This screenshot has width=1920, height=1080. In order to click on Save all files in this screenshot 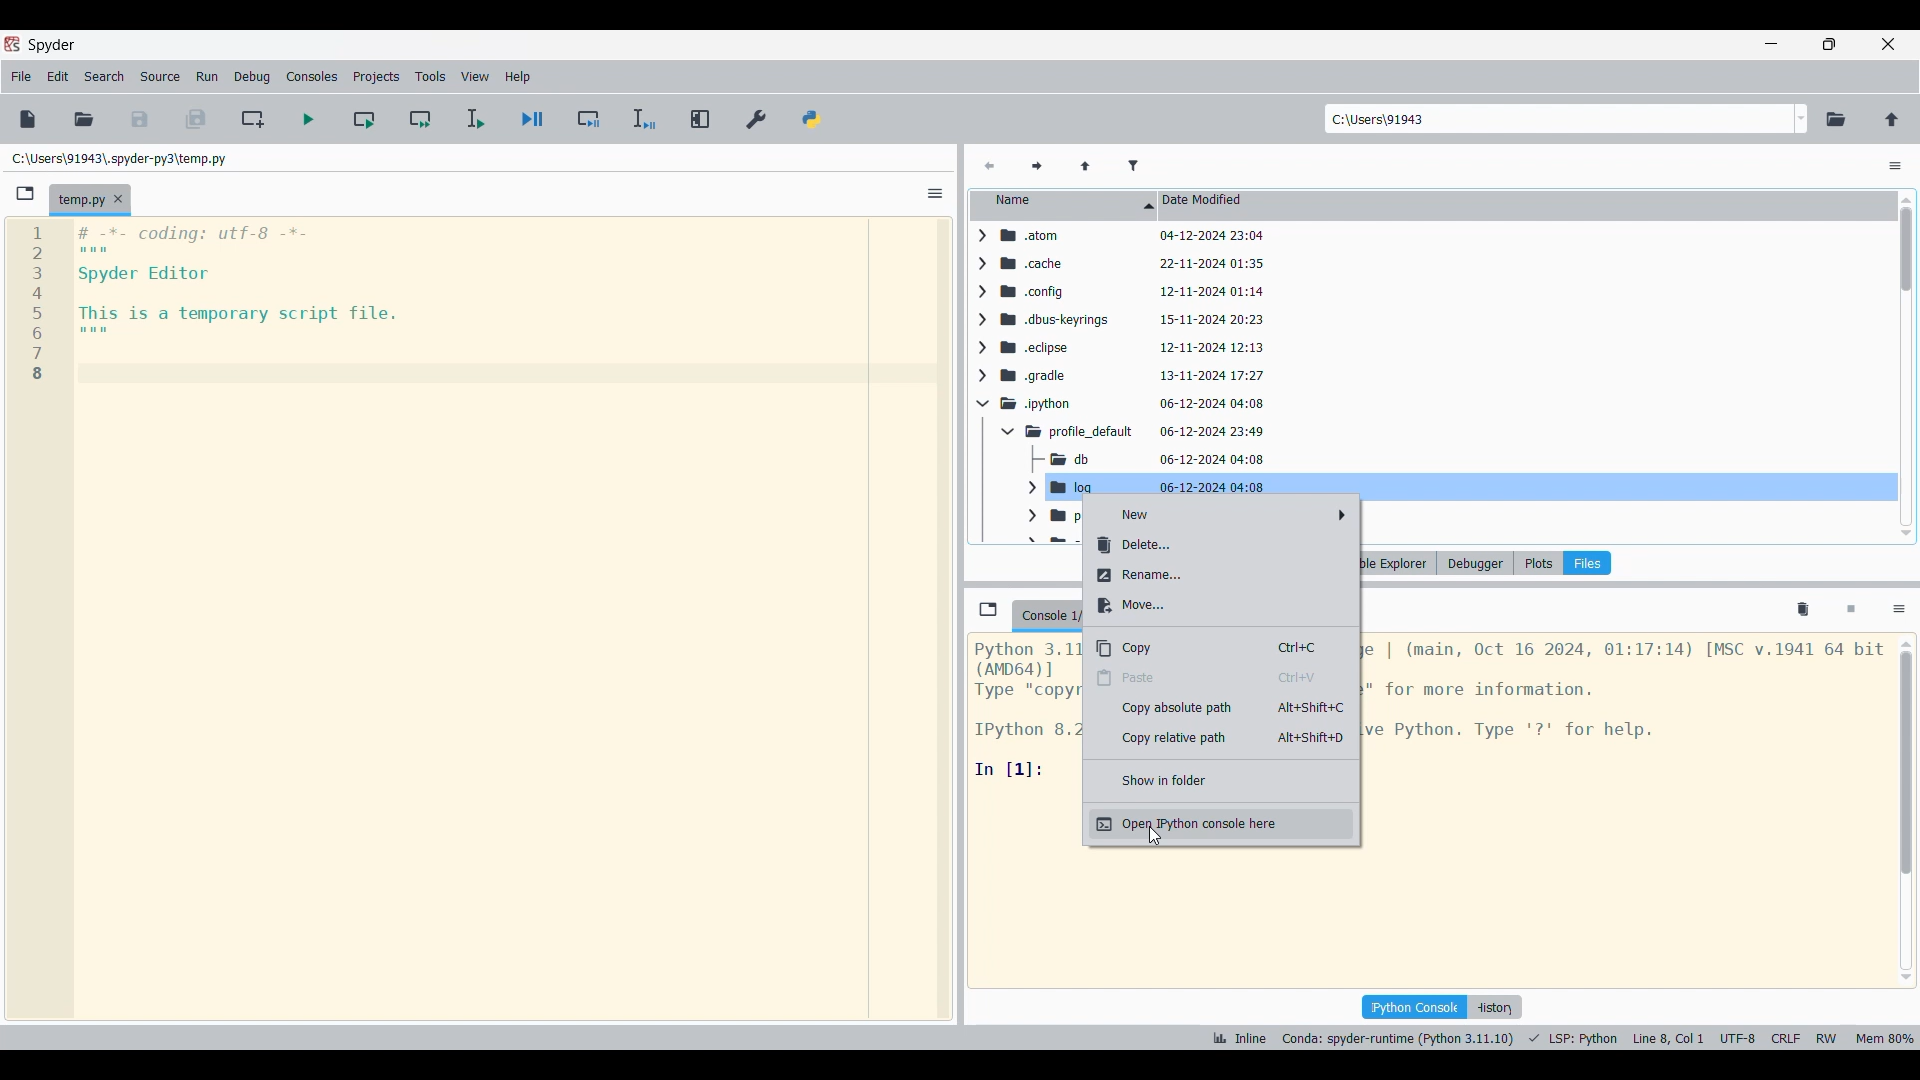, I will do `click(195, 119)`.